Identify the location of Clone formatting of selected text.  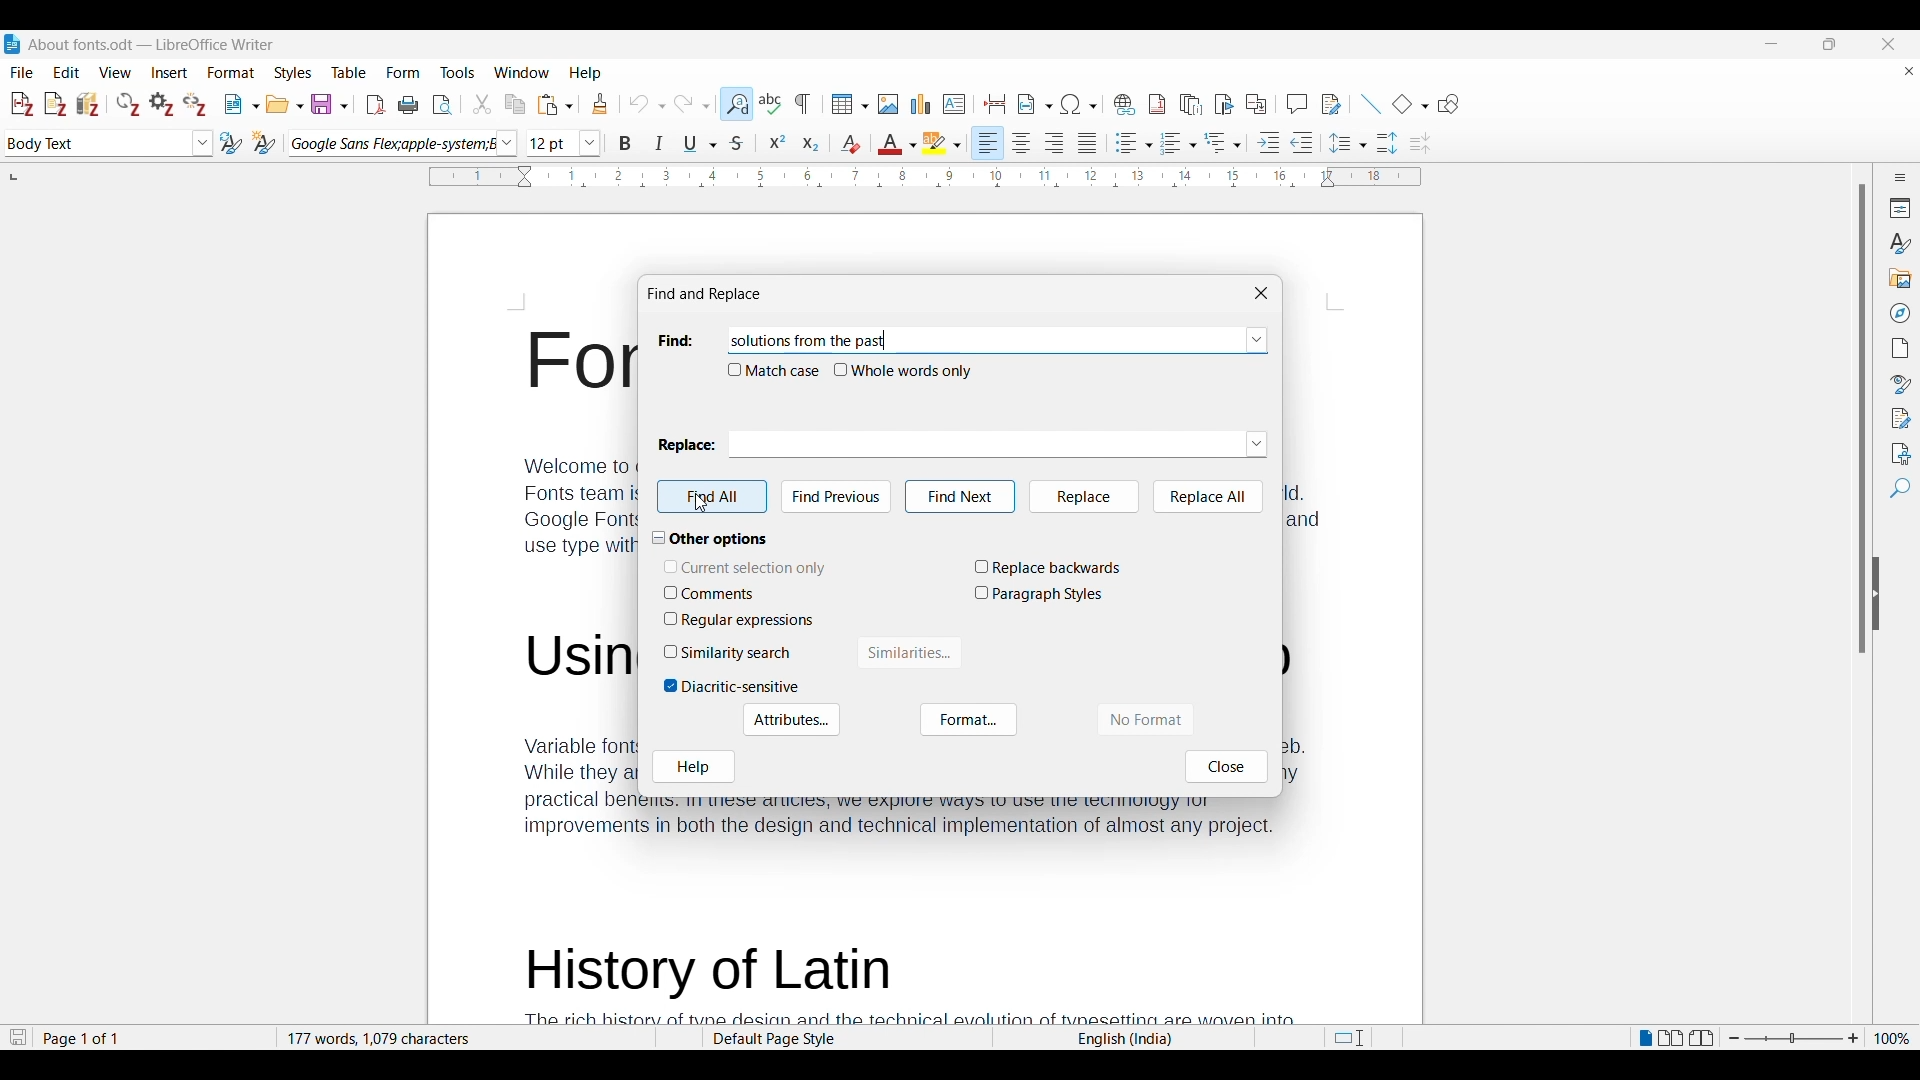
(600, 104).